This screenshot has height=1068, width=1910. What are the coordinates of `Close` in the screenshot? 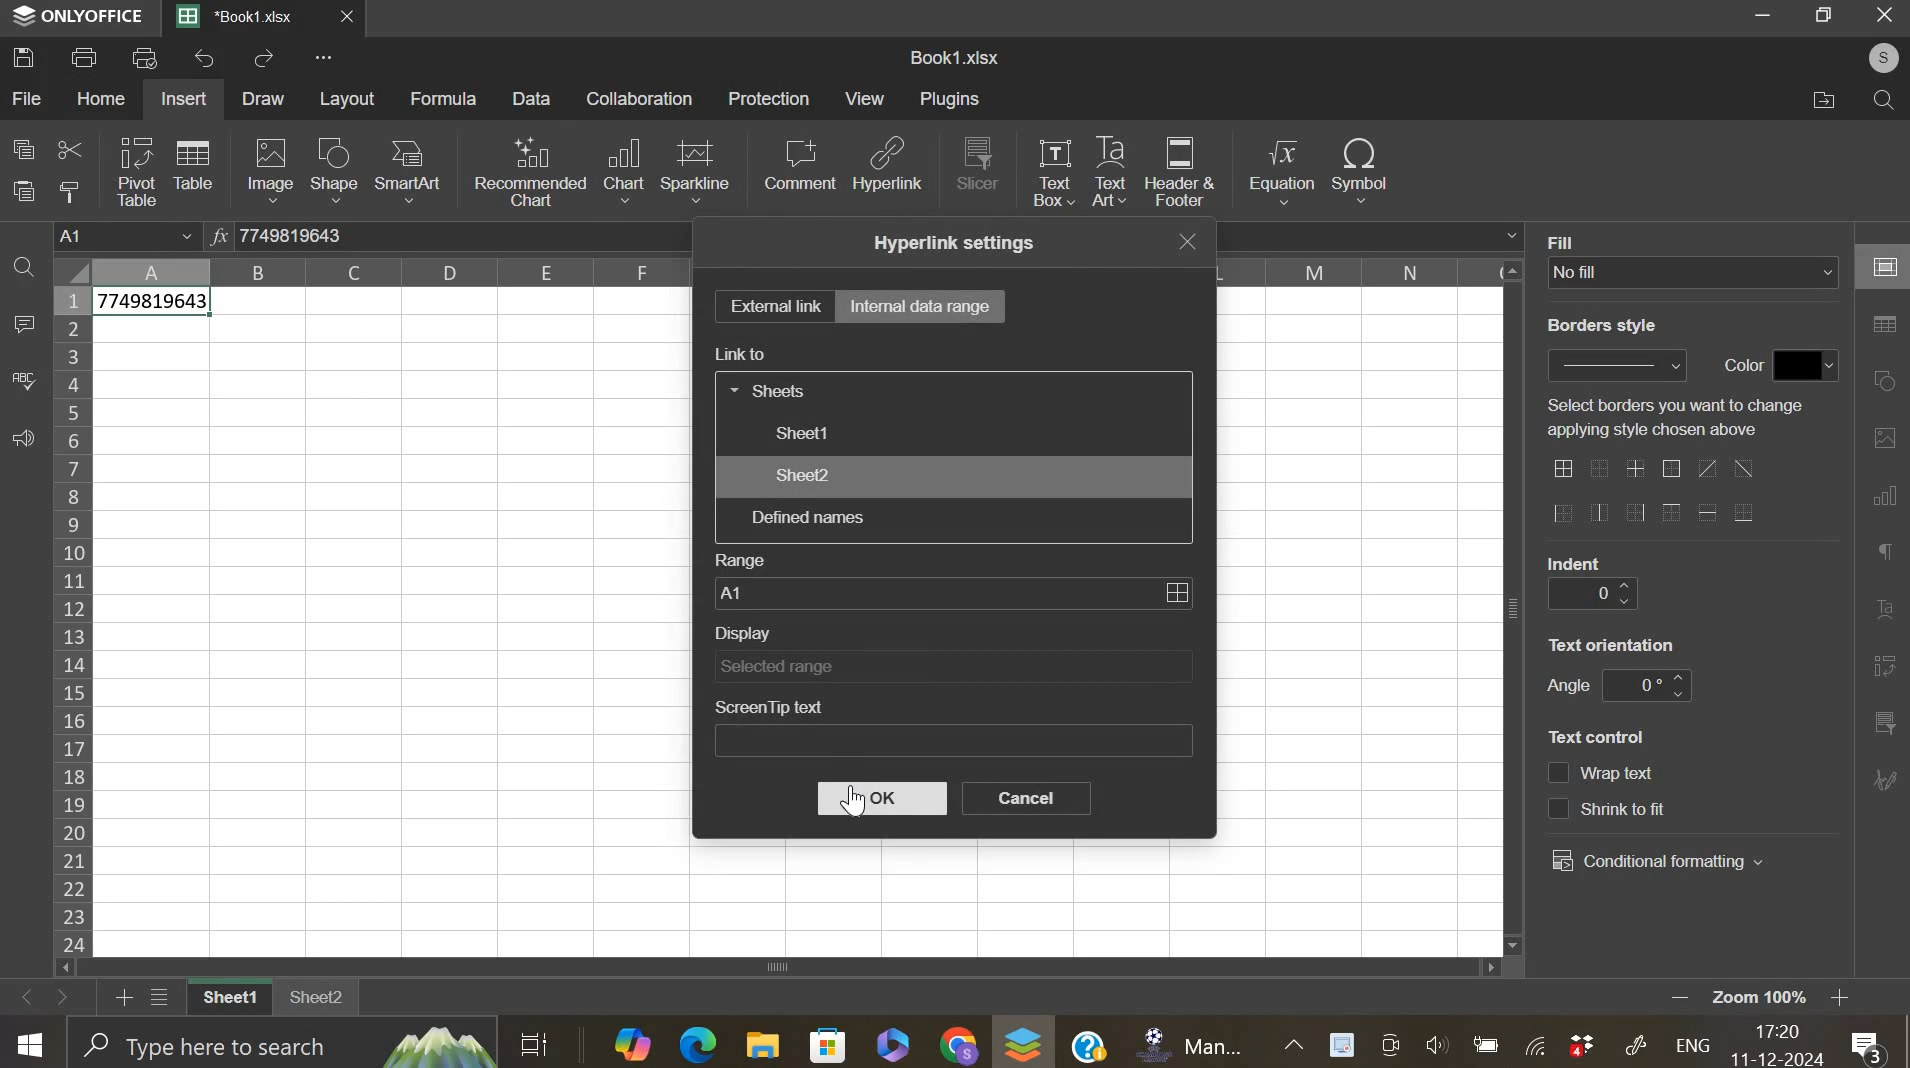 It's located at (1885, 16).